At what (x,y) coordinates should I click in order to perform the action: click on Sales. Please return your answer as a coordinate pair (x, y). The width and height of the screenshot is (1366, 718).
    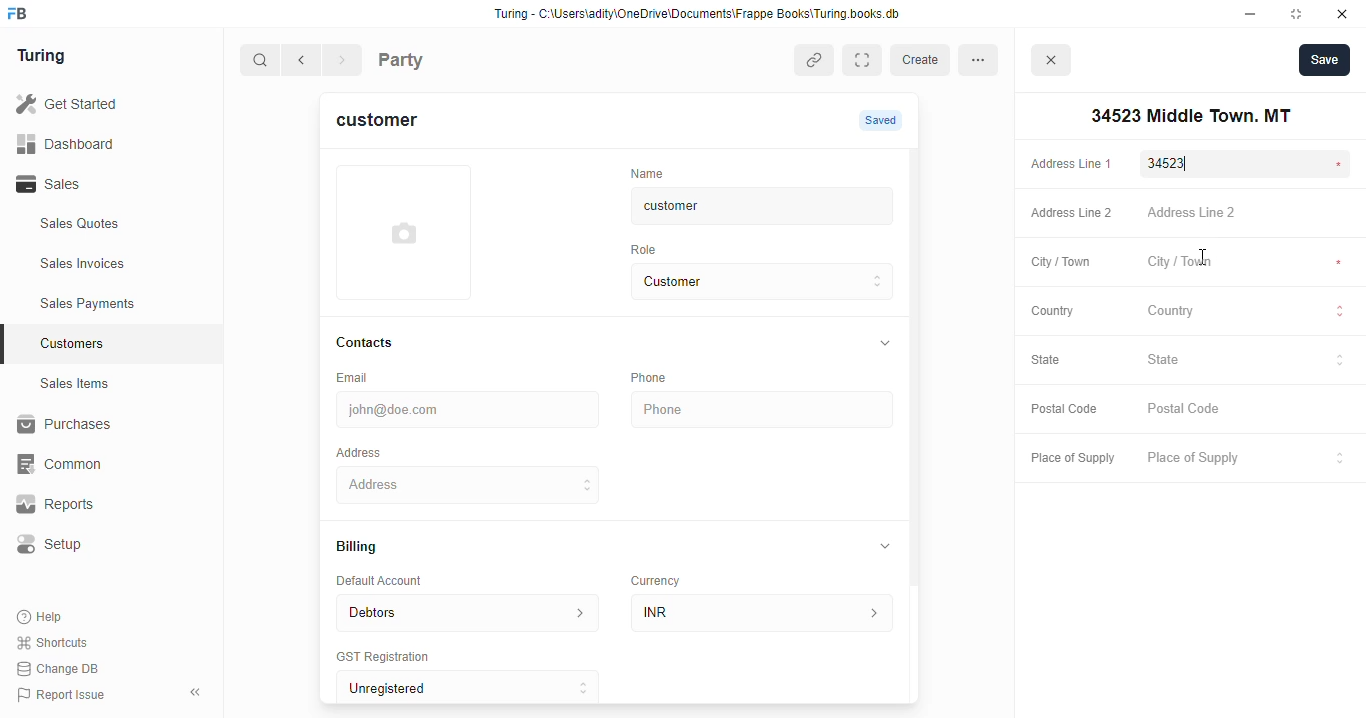
    Looking at the image, I should click on (98, 184).